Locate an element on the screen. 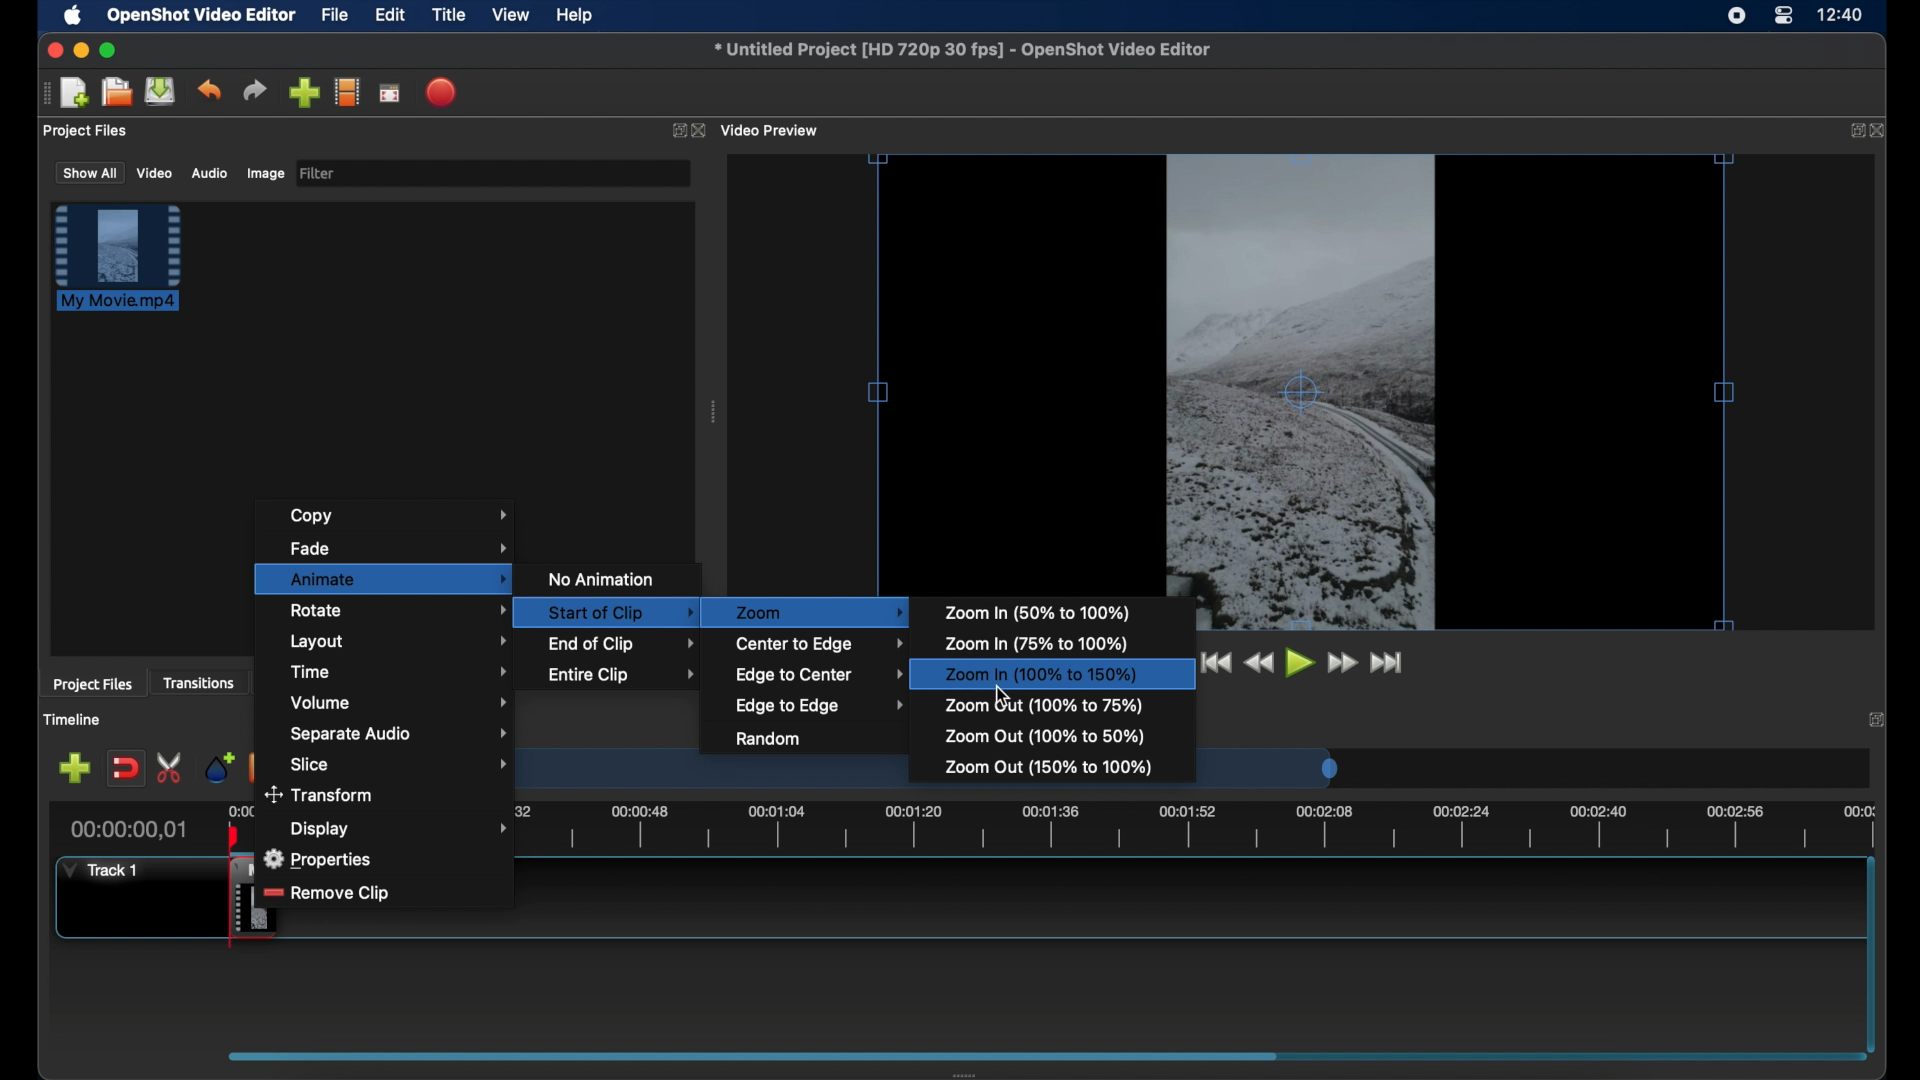 The height and width of the screenshot is (1080, 1920). layout menu is located at coordinates (399, 642).